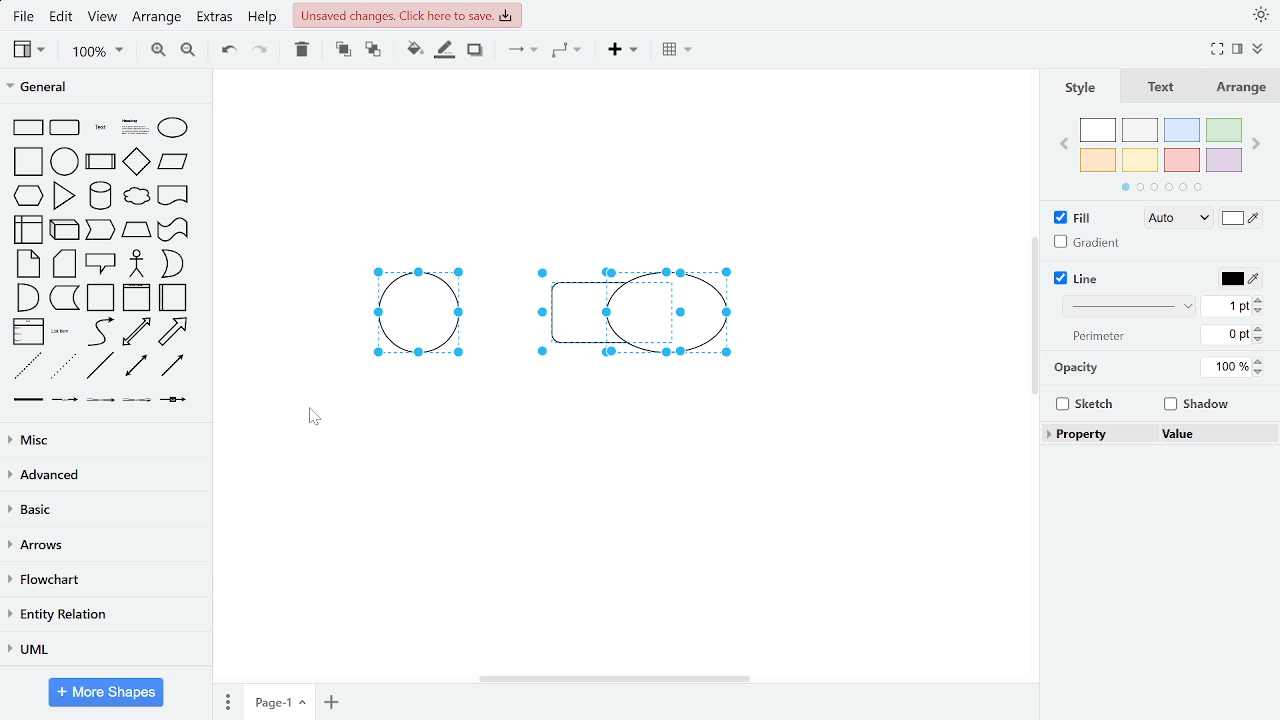  What do you see at coordinates (1237, 49) in the screenshot?
I see `format` at bounding box center [1237, 49].